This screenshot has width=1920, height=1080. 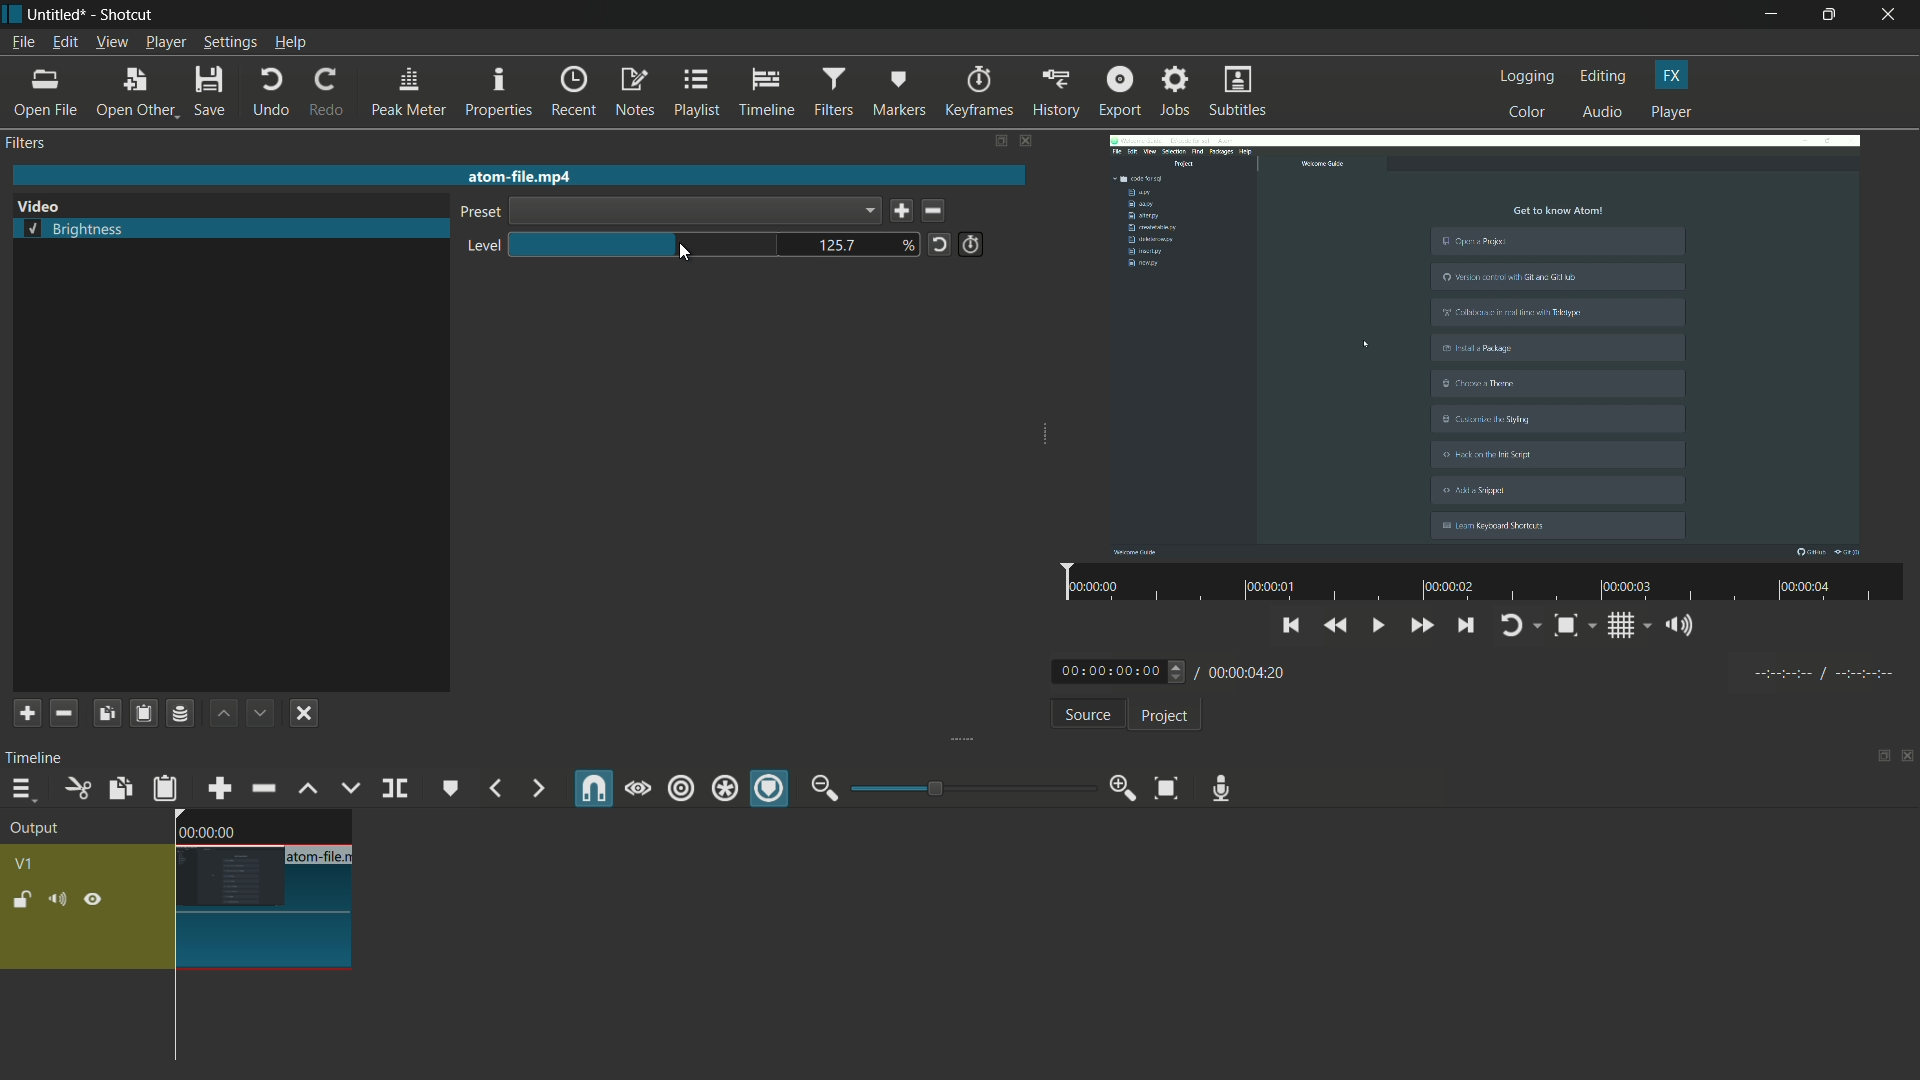 What do you see at coordinates (901, 212) in the screenshot?
I see `save` at bounding box center [901, 212].